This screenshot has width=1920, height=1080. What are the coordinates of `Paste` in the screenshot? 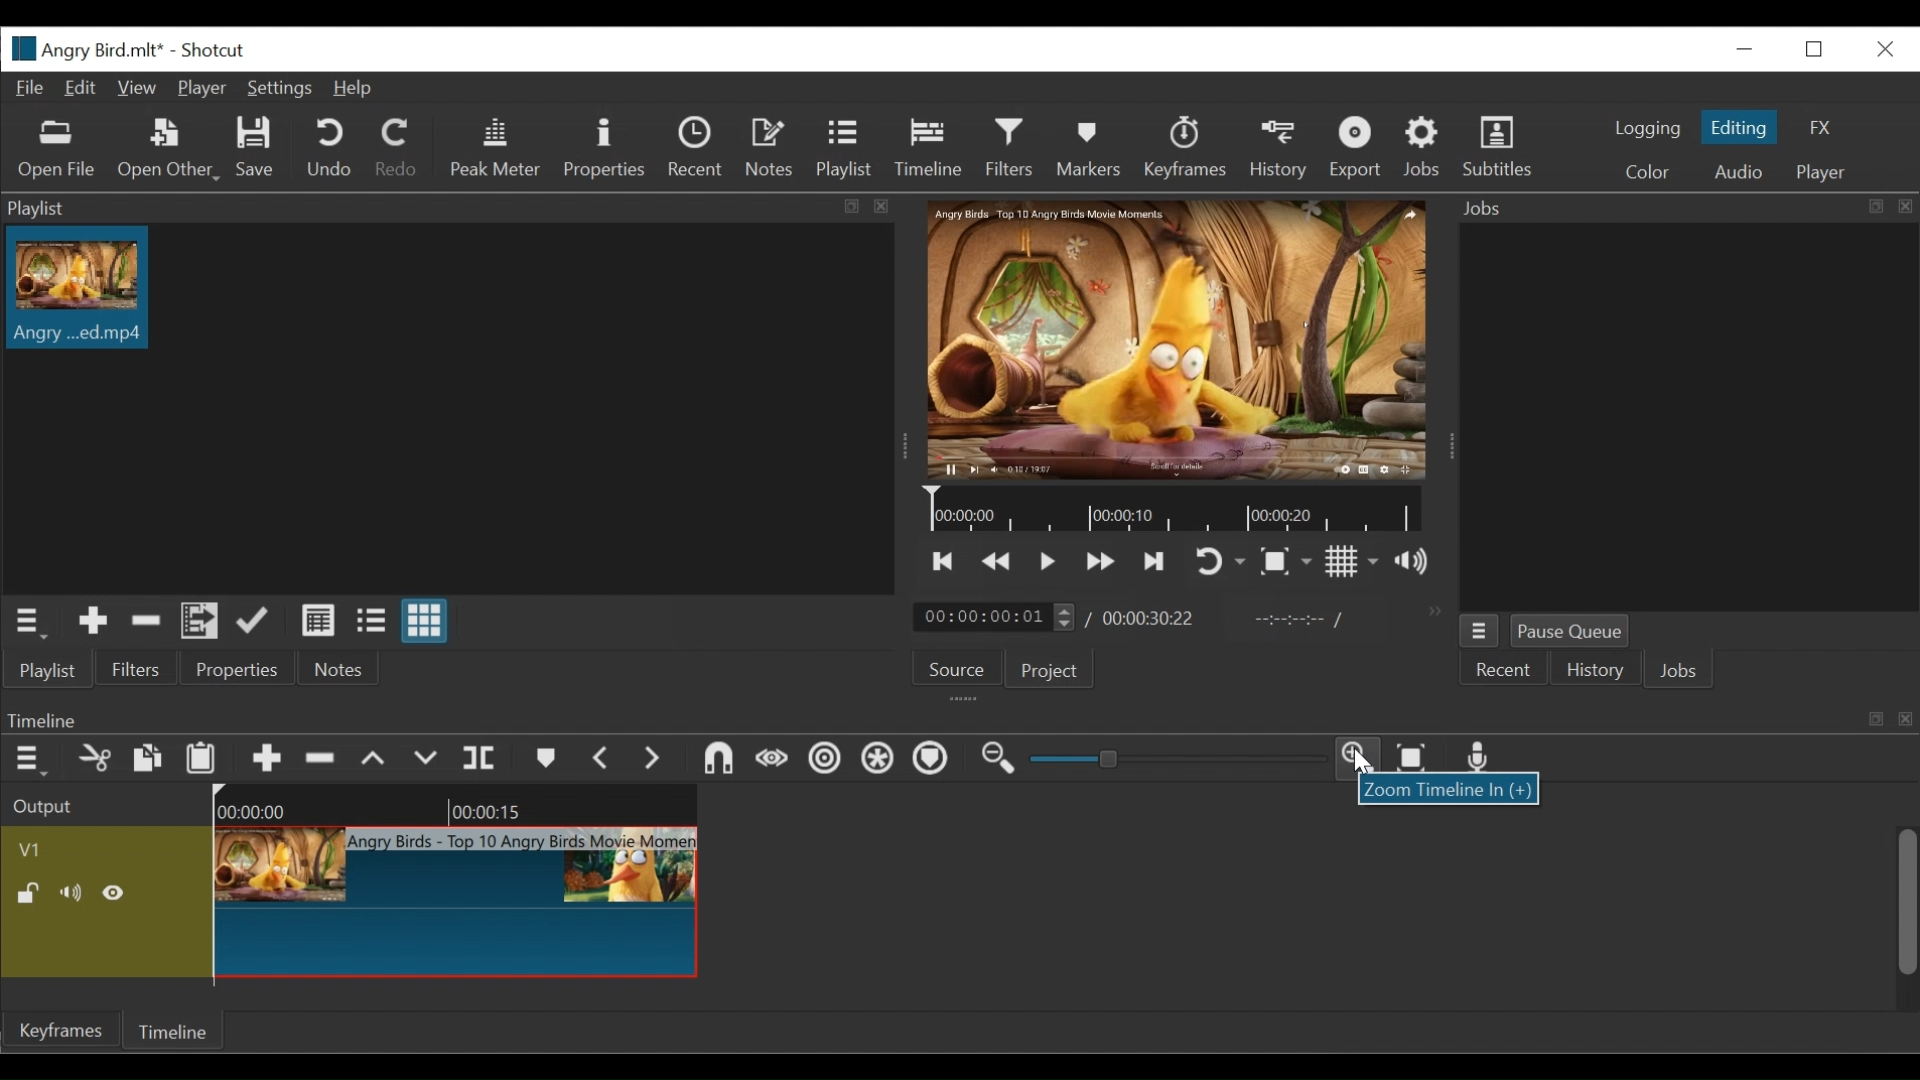 It's located at (201, 756).